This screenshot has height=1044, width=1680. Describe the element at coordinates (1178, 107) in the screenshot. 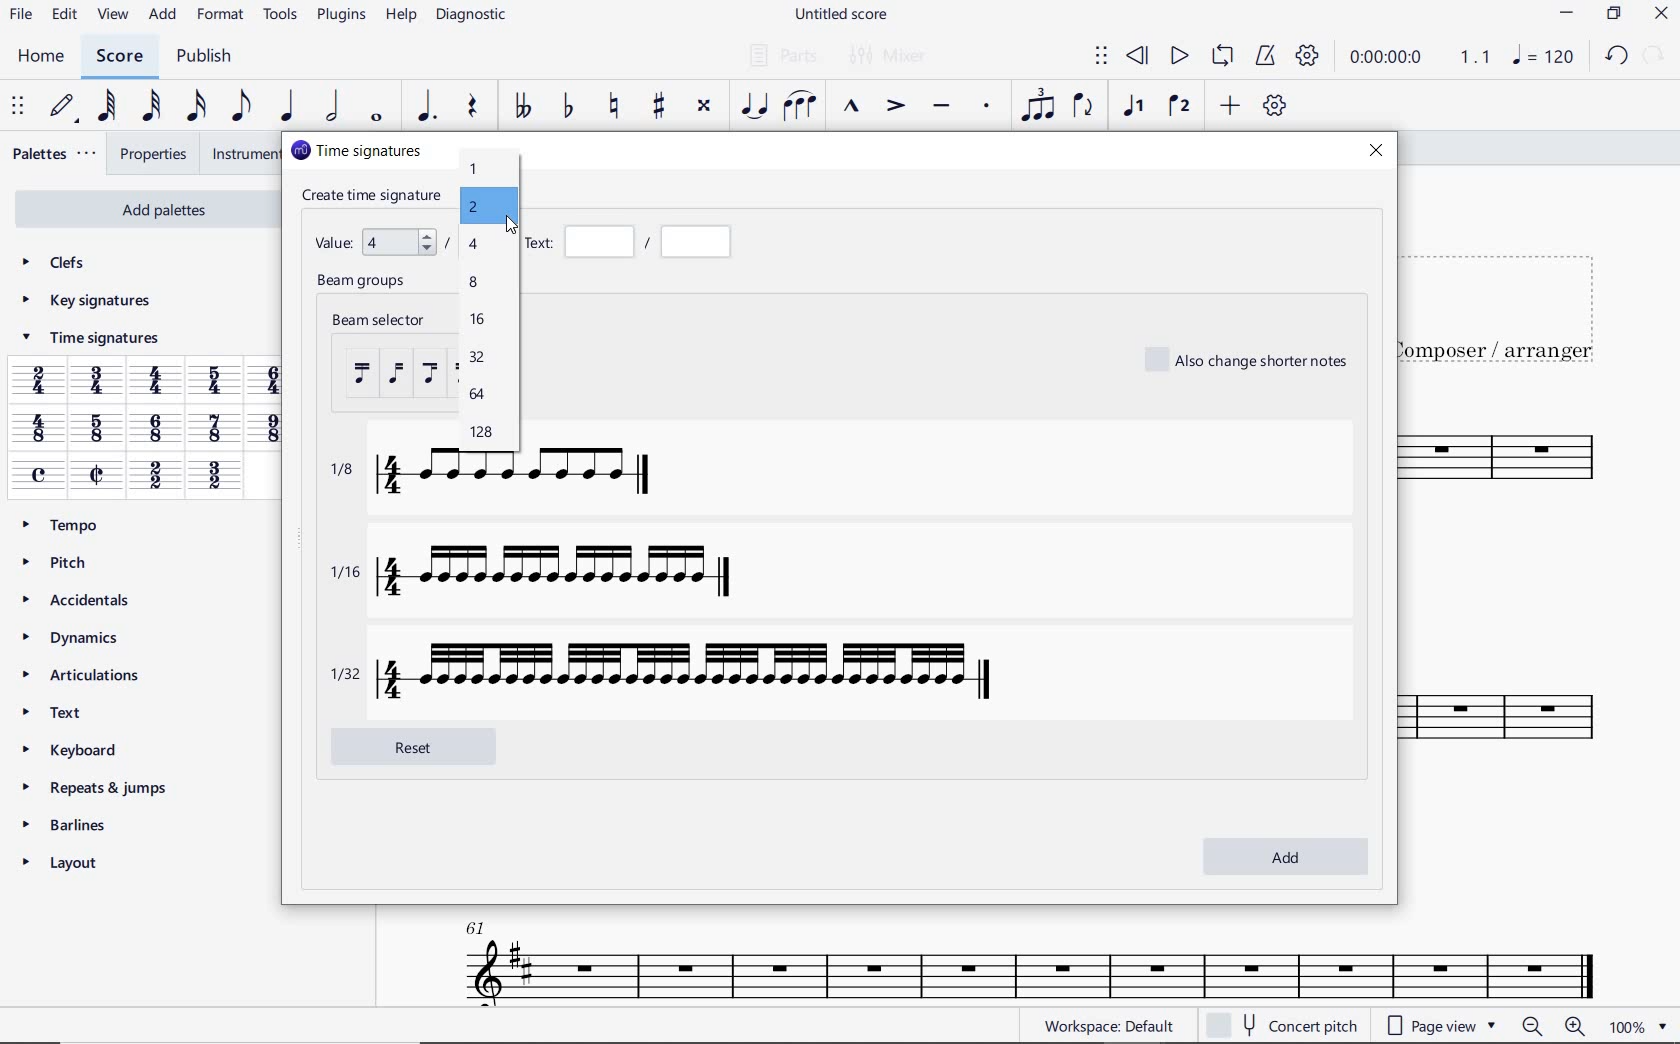

I see `VOICE 2` at that location.